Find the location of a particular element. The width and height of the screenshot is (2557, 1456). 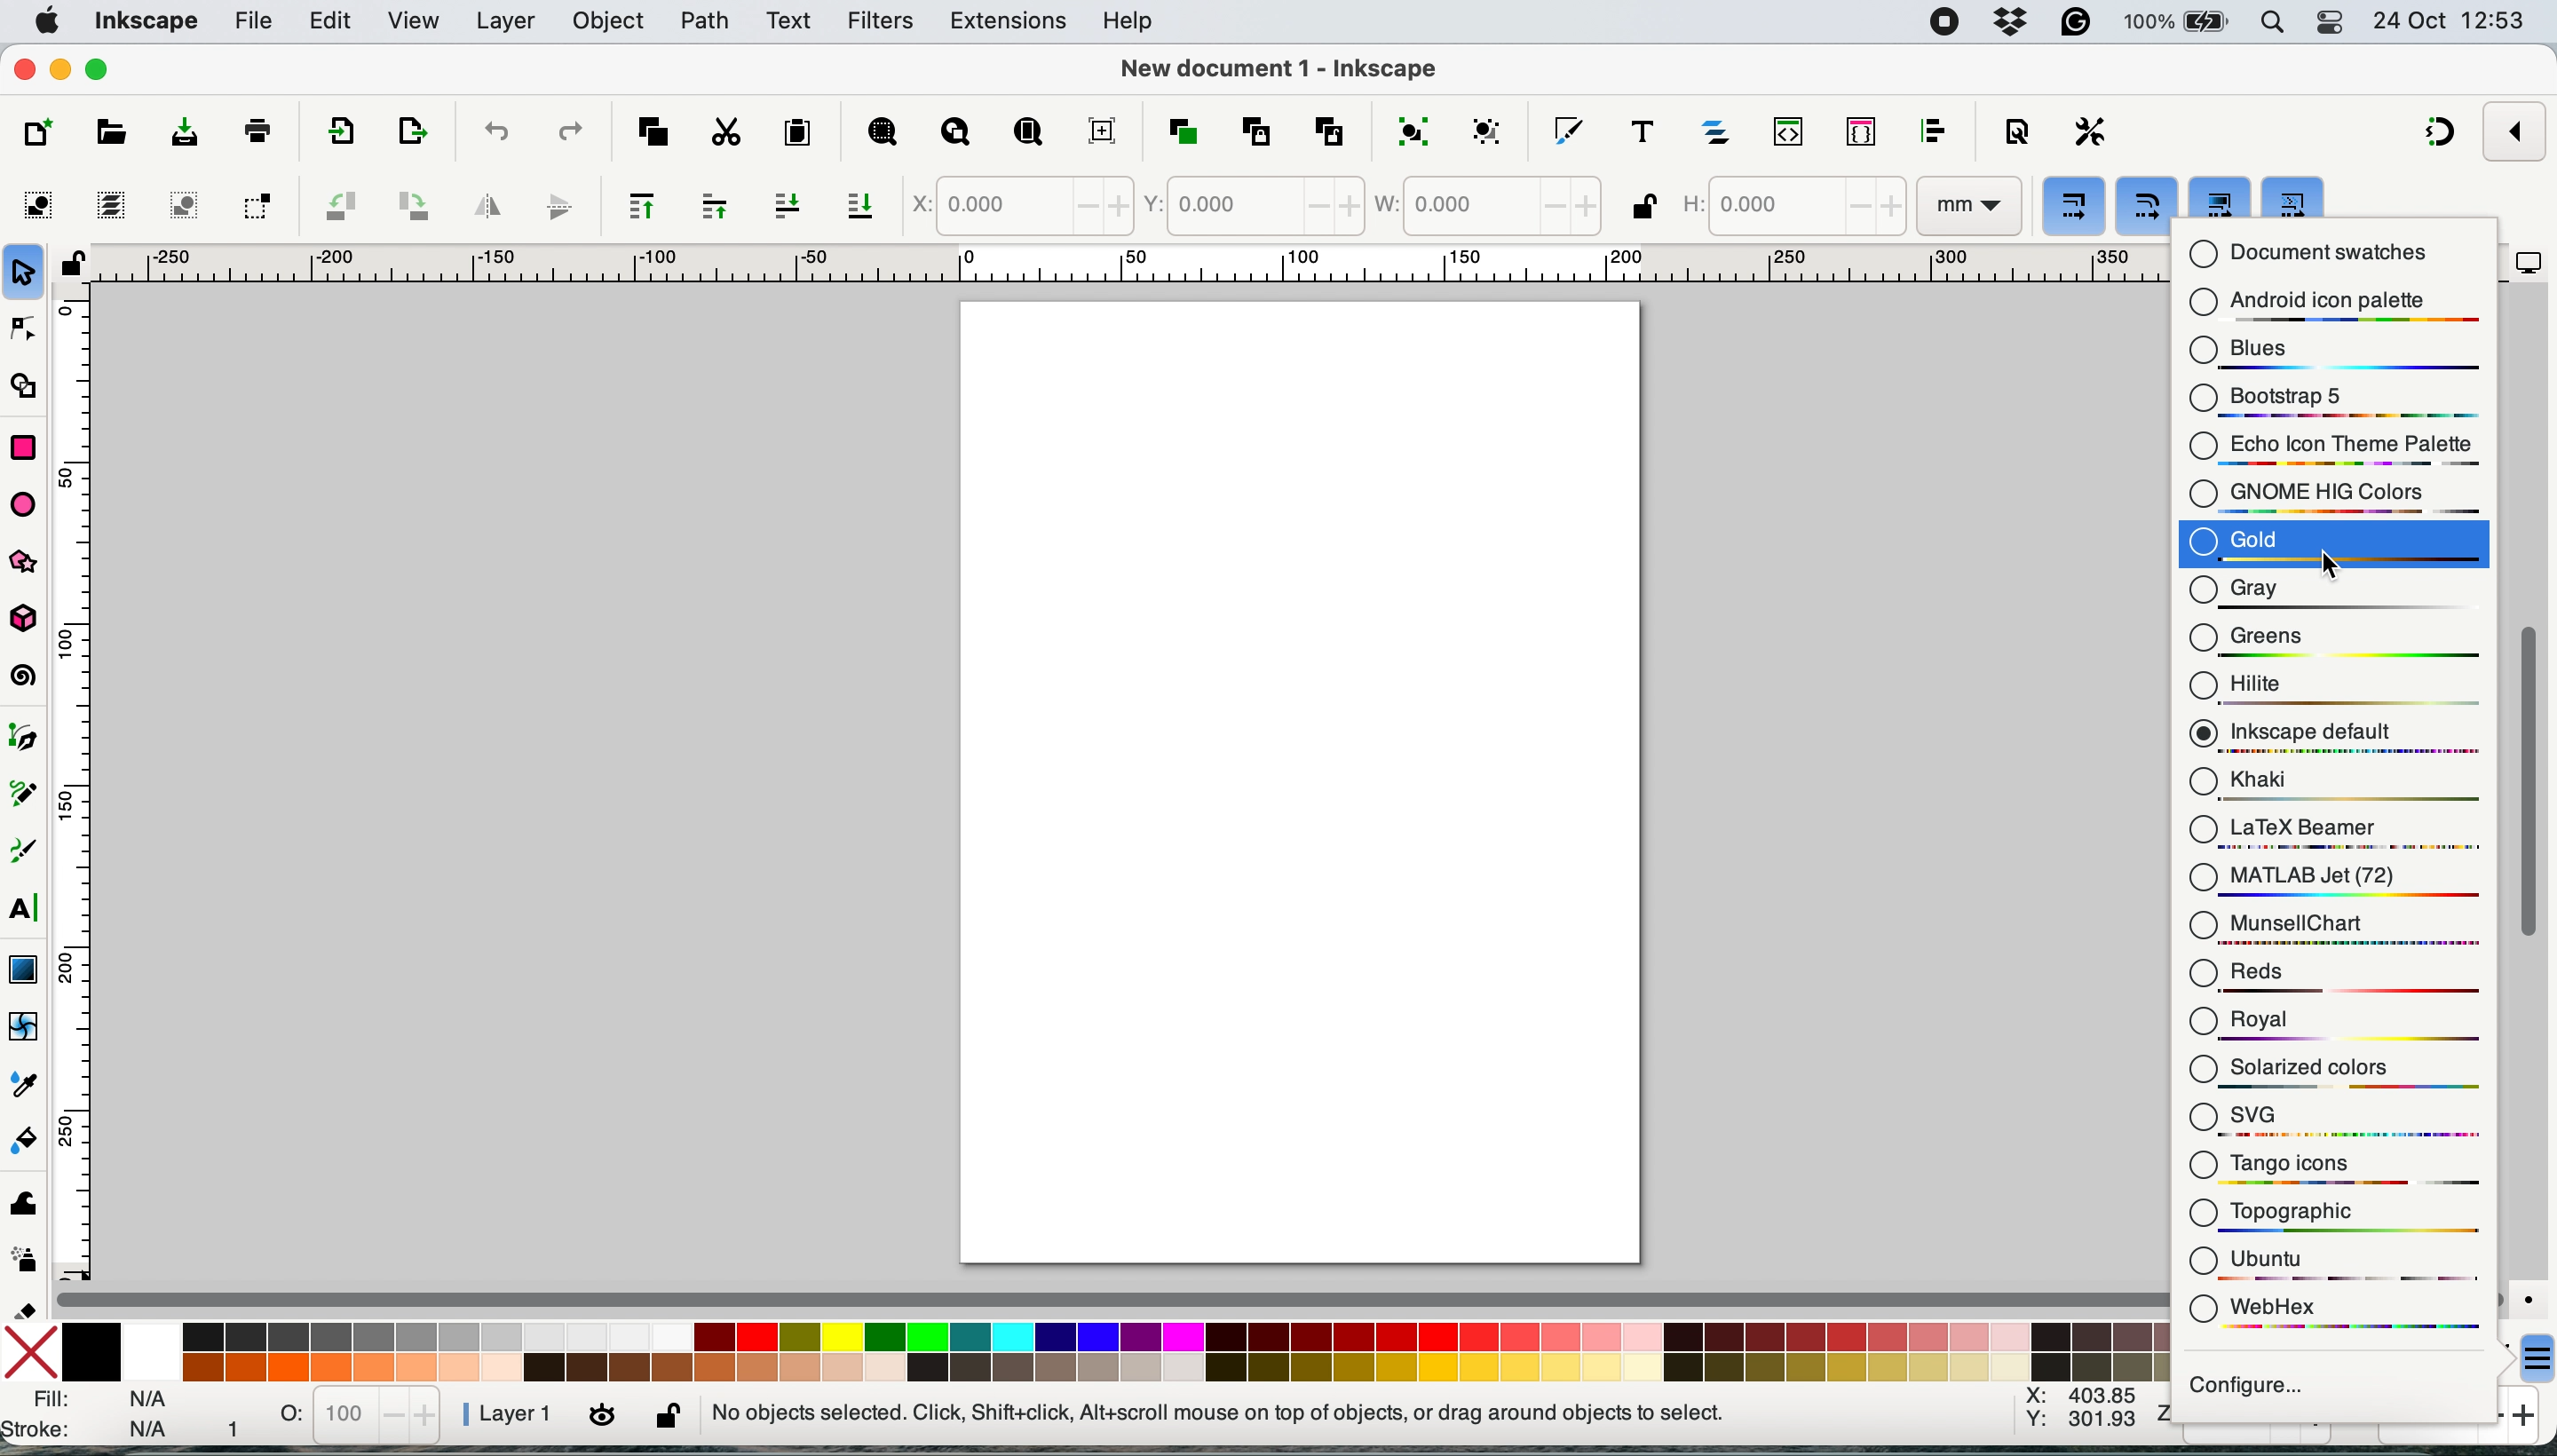

file is located at coordinates (255, 22).